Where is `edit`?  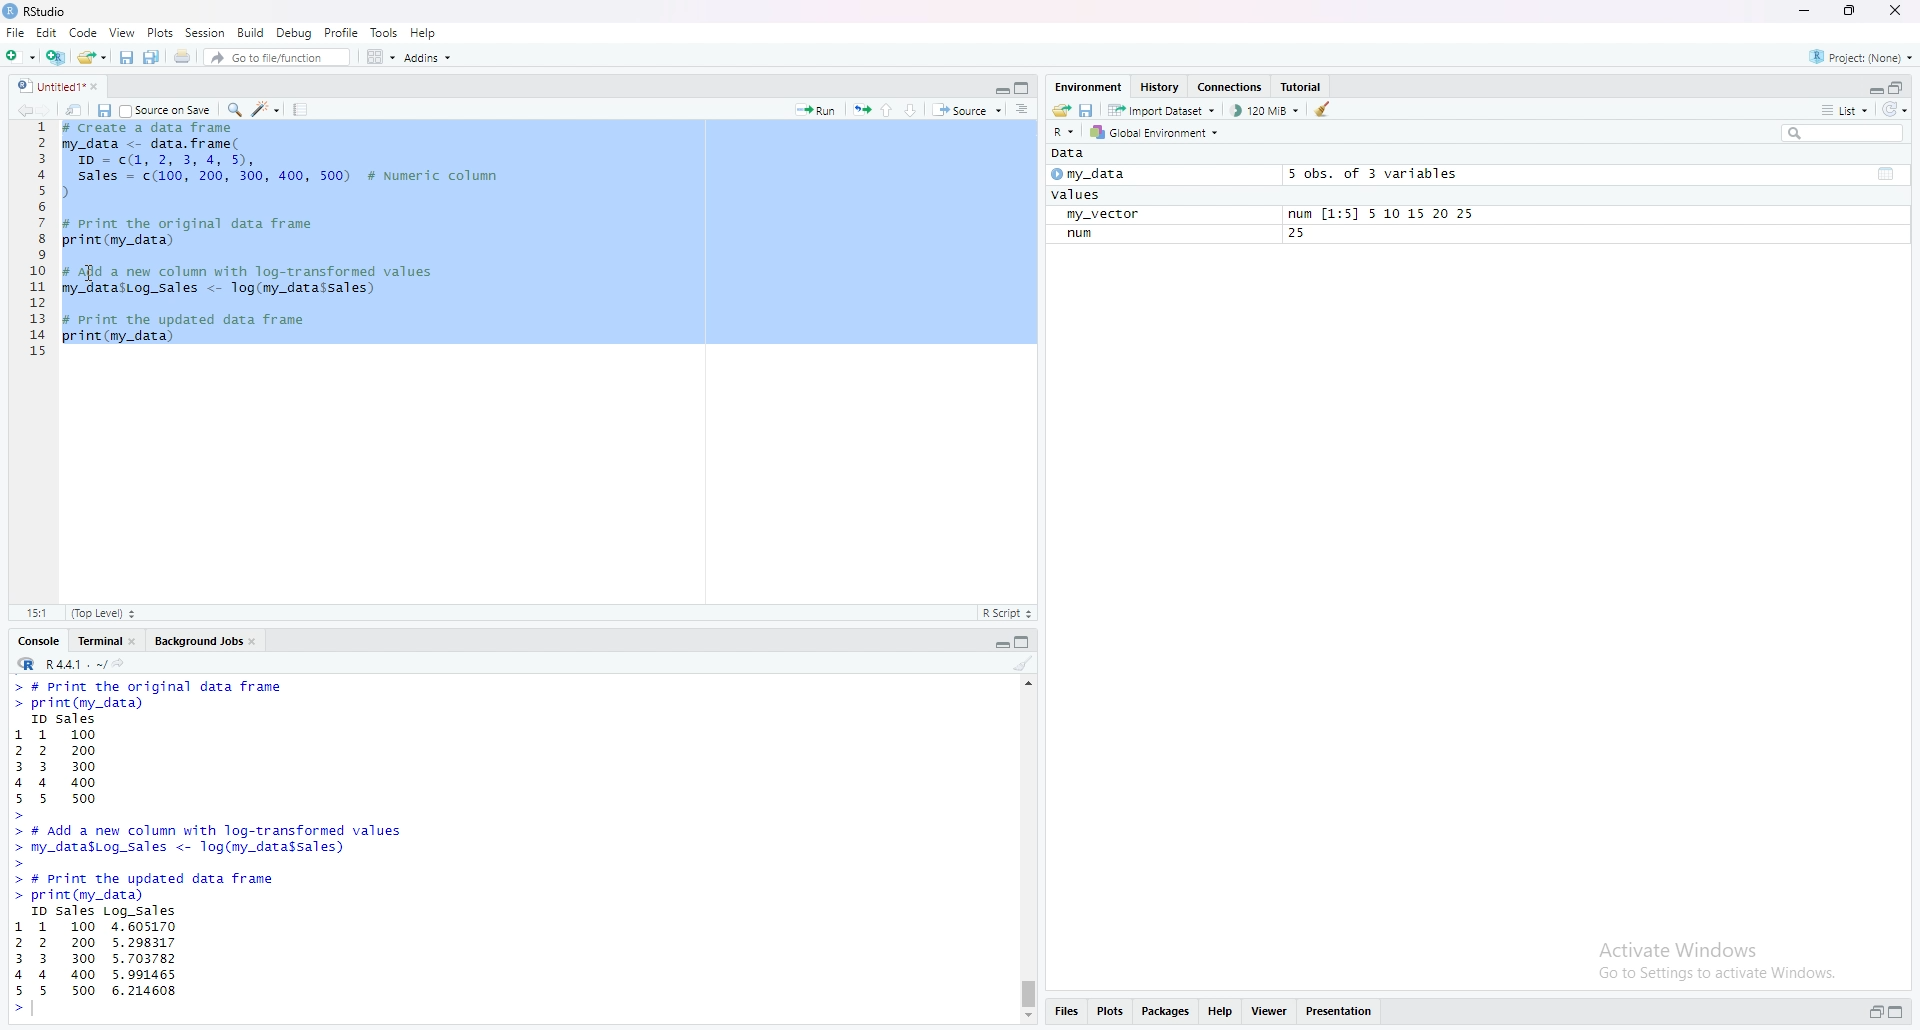 edit is located at coordinates (48, 32).